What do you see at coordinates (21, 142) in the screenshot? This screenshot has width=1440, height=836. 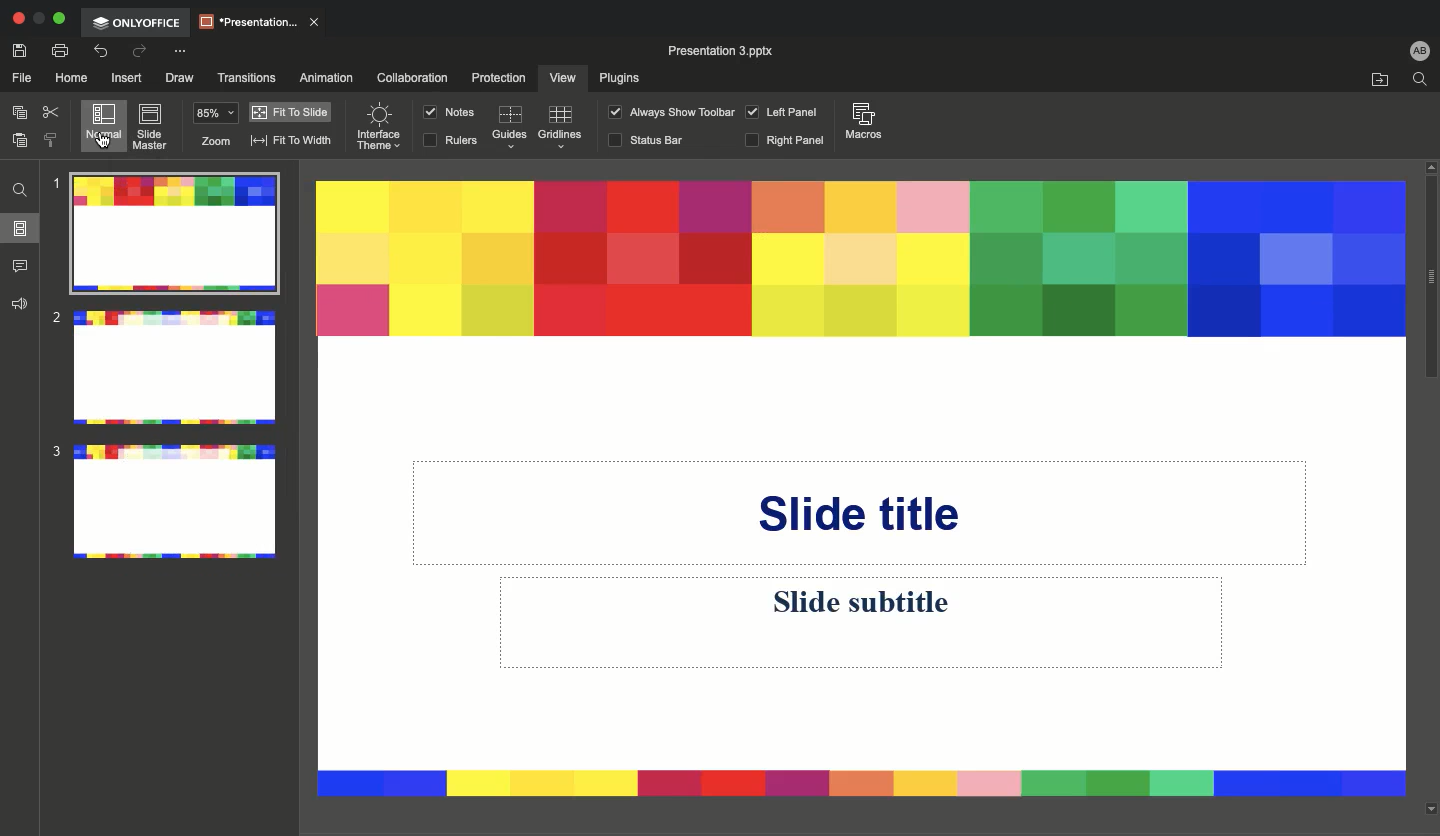 I see `Paste` at bounding box center [21, 142].